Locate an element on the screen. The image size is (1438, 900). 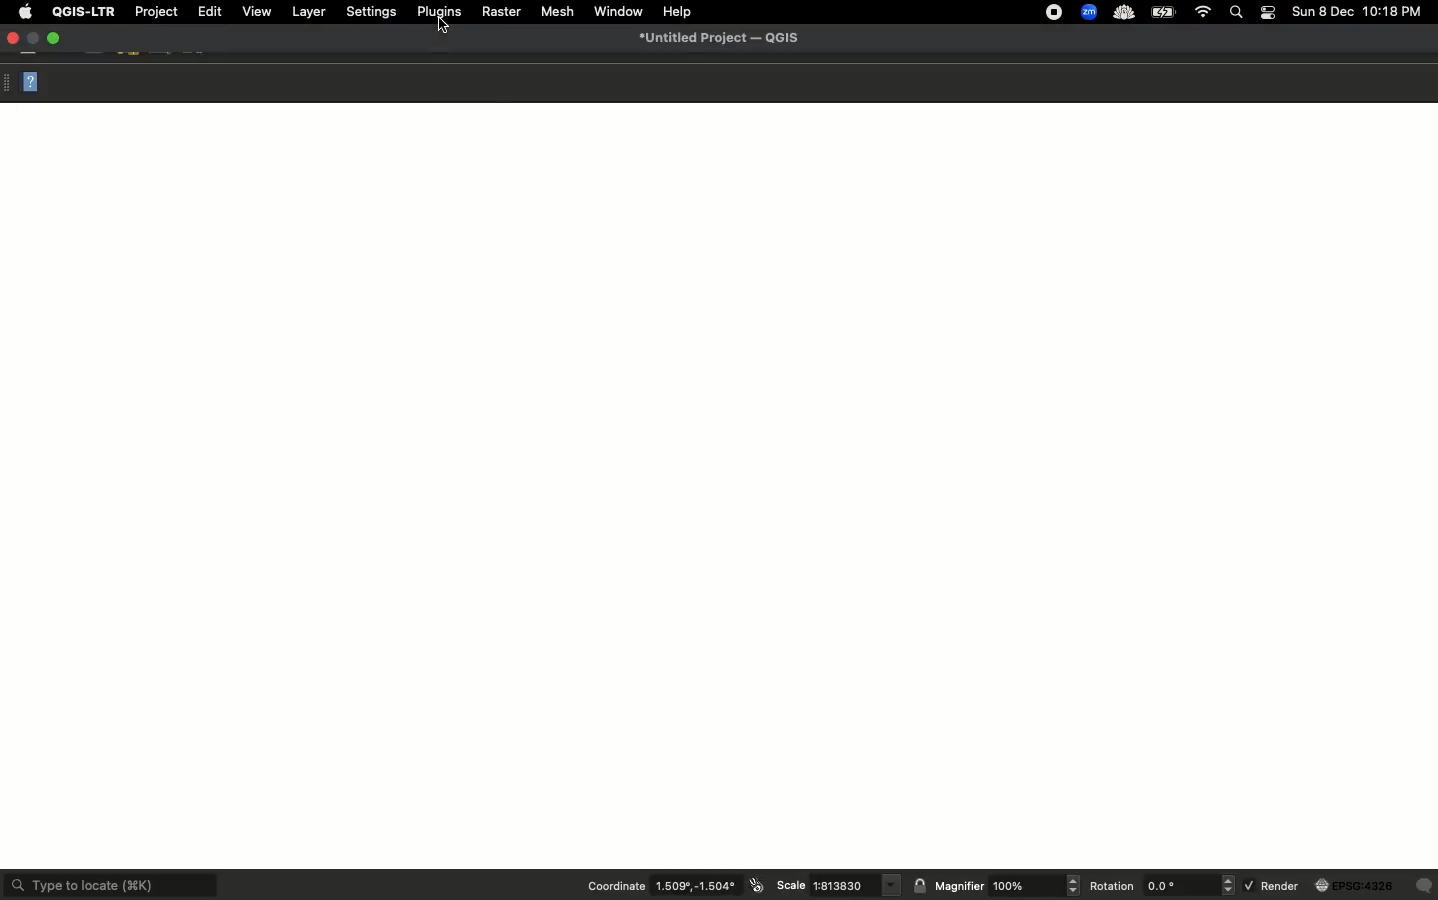
Notification is located at coordinates (1271, 13).